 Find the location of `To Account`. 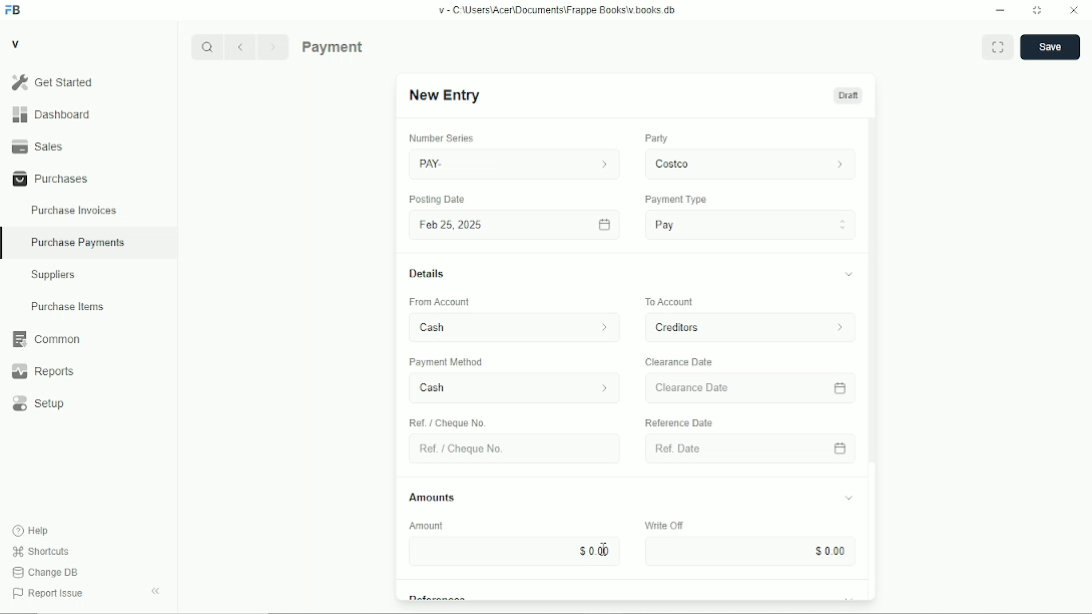

To Account is located at coordinates (667, 300).